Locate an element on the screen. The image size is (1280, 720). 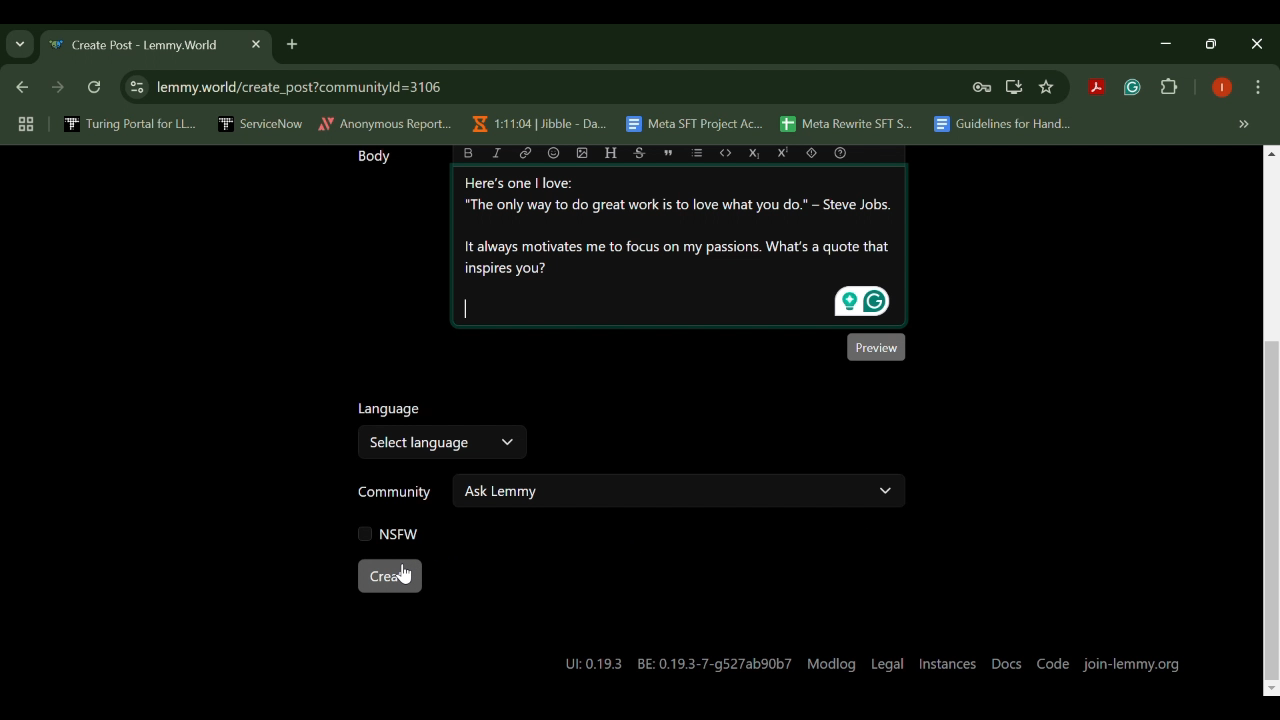
strikethrough is located at coordinates (641, 152).